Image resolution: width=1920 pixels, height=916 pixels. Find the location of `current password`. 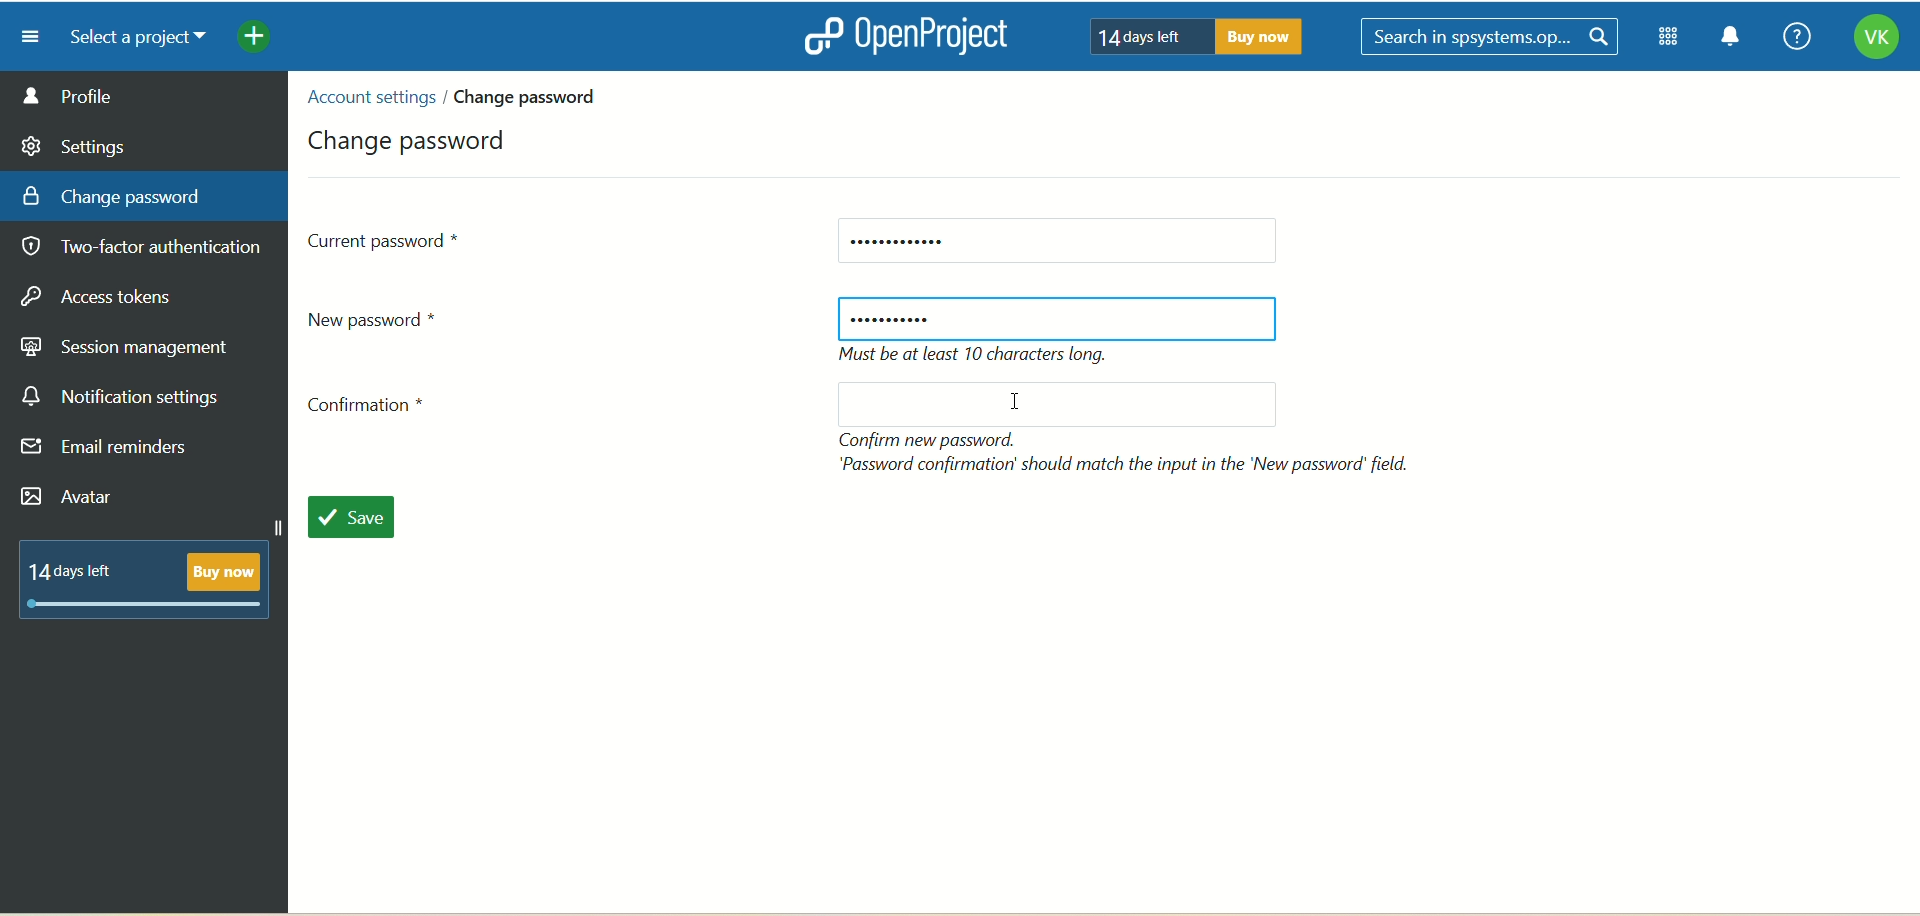

current password is located at coordinates (386, 239).